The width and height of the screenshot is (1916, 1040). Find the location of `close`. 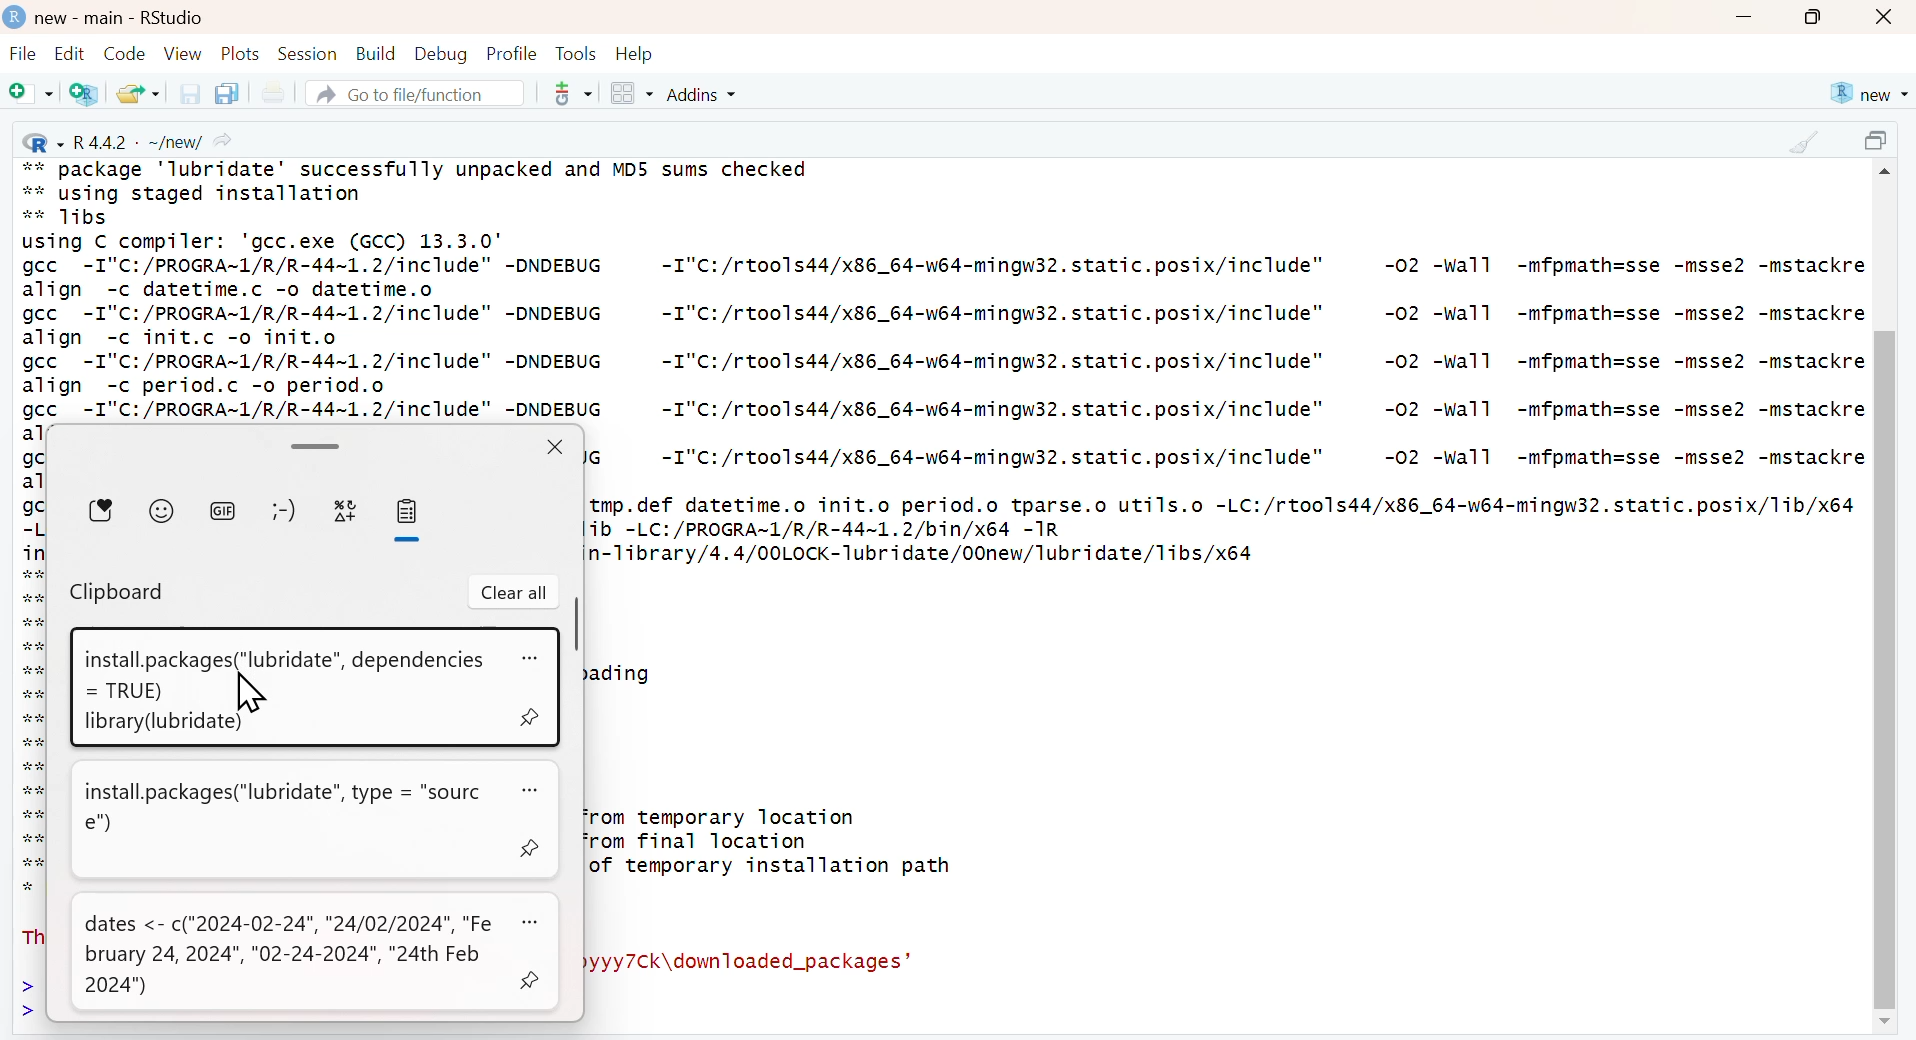

close is located at coordinates (554, 446).